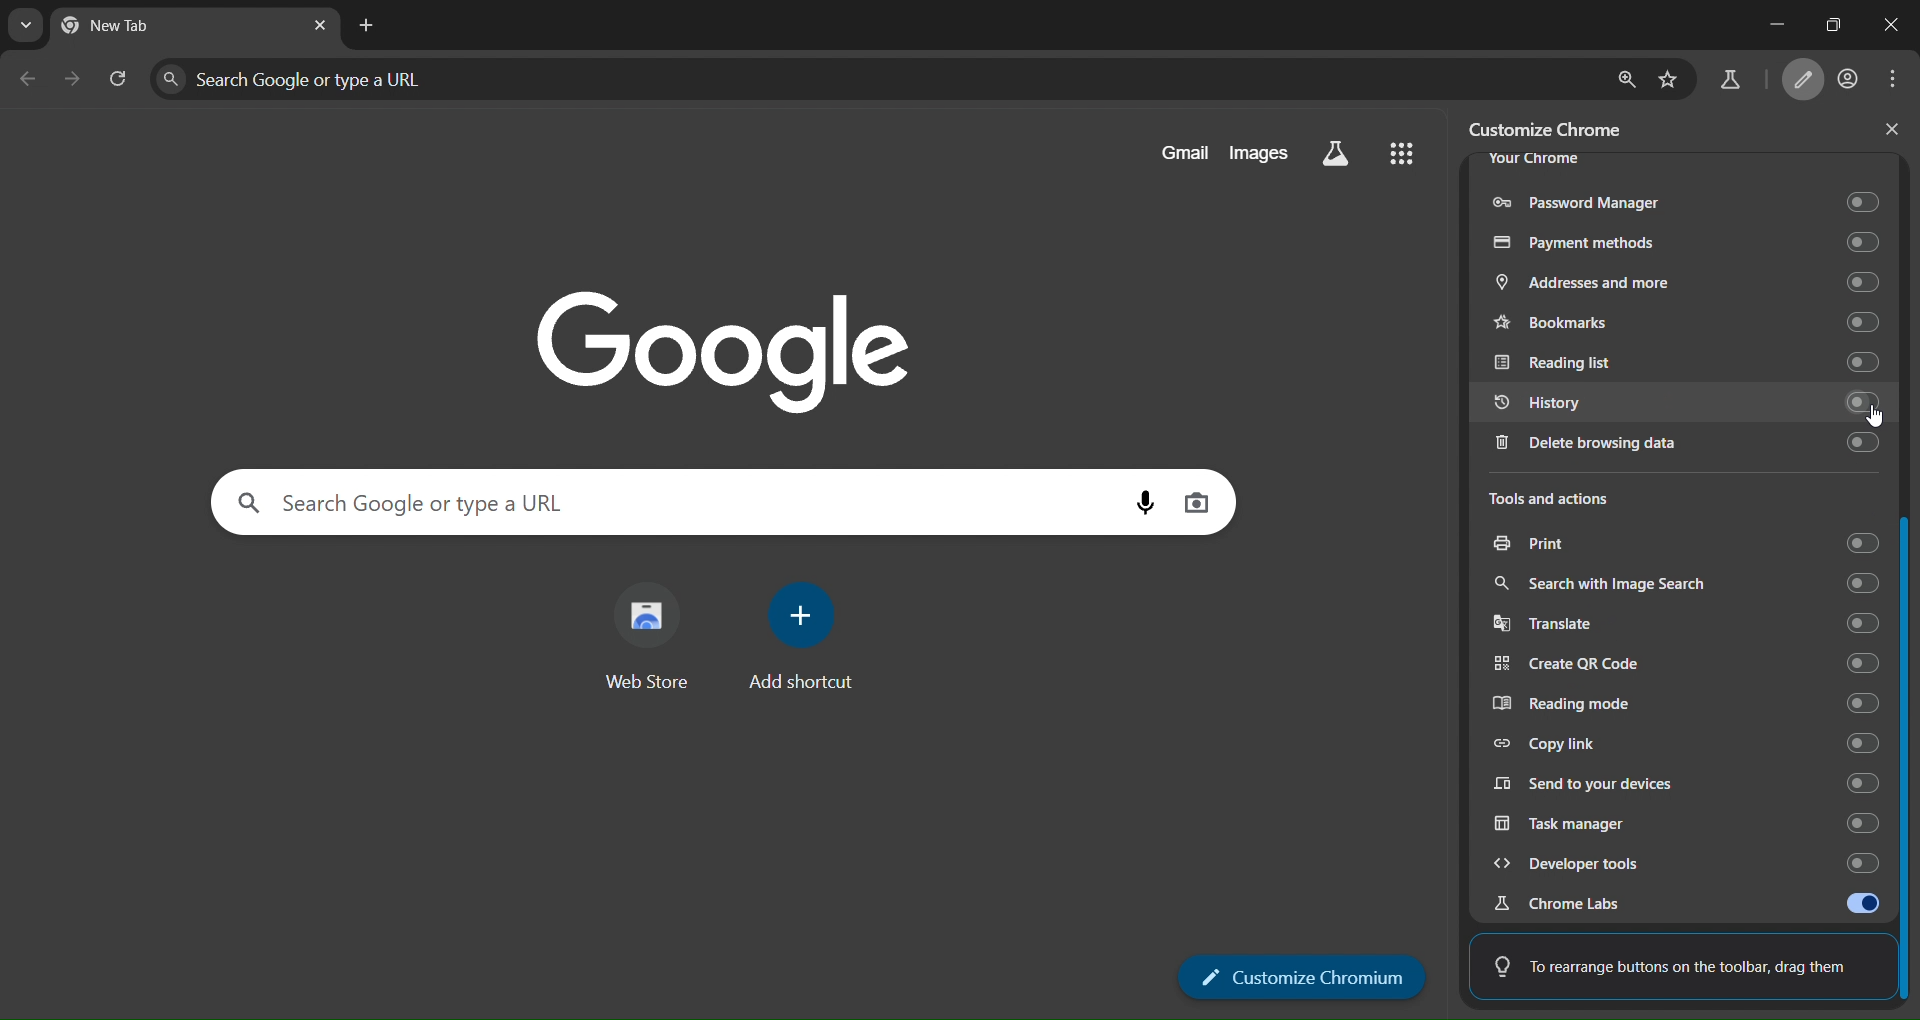  What do you see at coordinates (1686, 903) in the screenshot?
I see `chrome labs` at bounding box center [1686, 903].